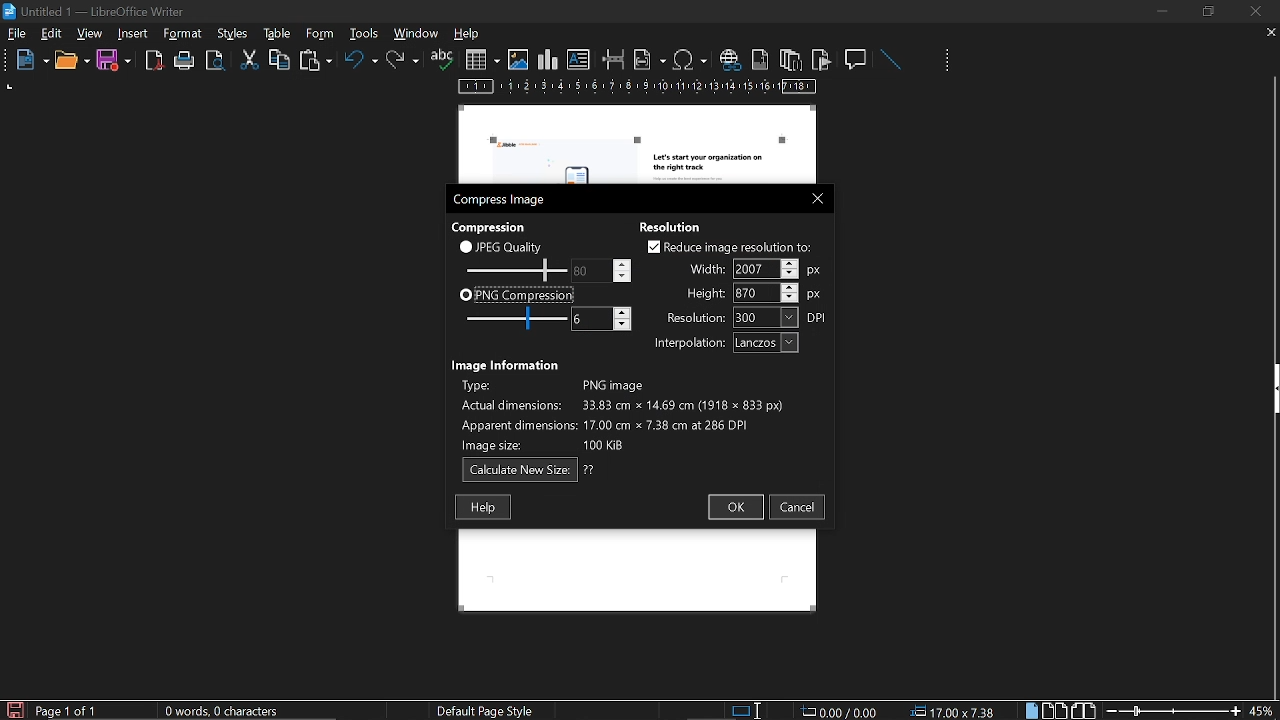  Describe the element at coordinates (677, 225) in the screenshot. I see `Resolution` at that location.